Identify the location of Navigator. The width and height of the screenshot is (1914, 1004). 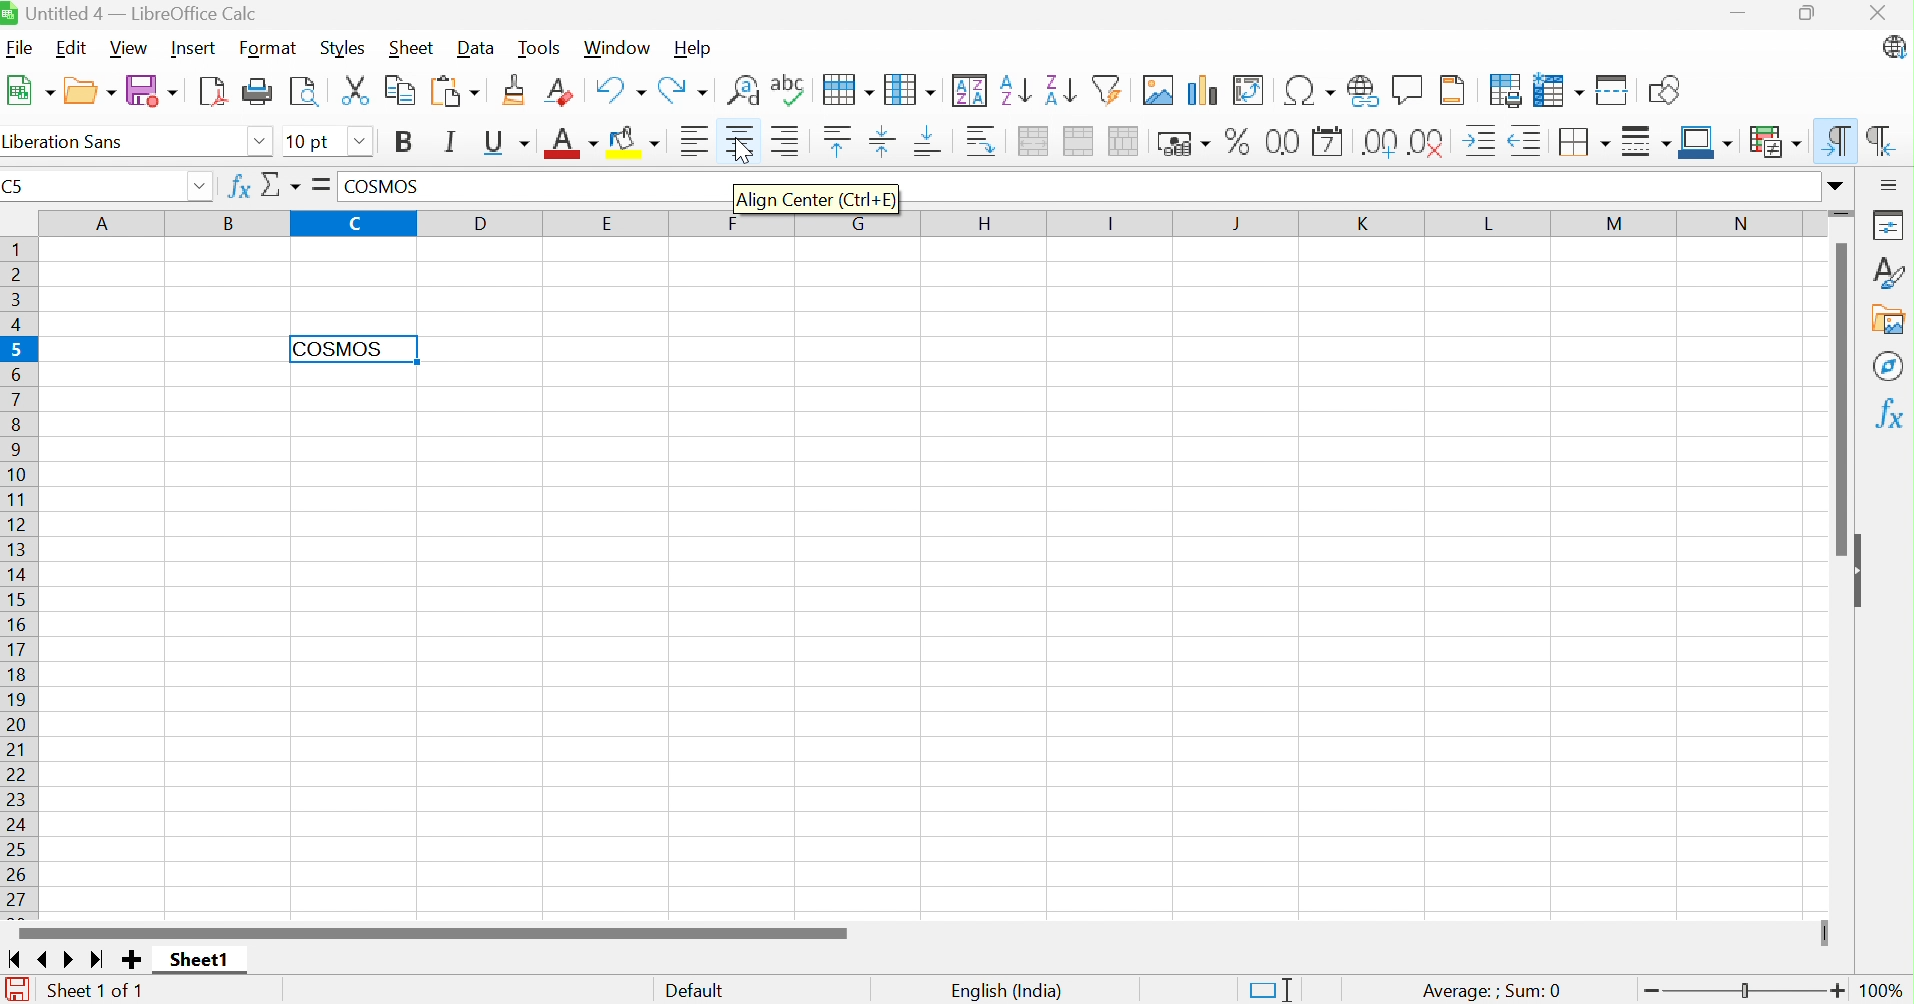
(1891, 365).